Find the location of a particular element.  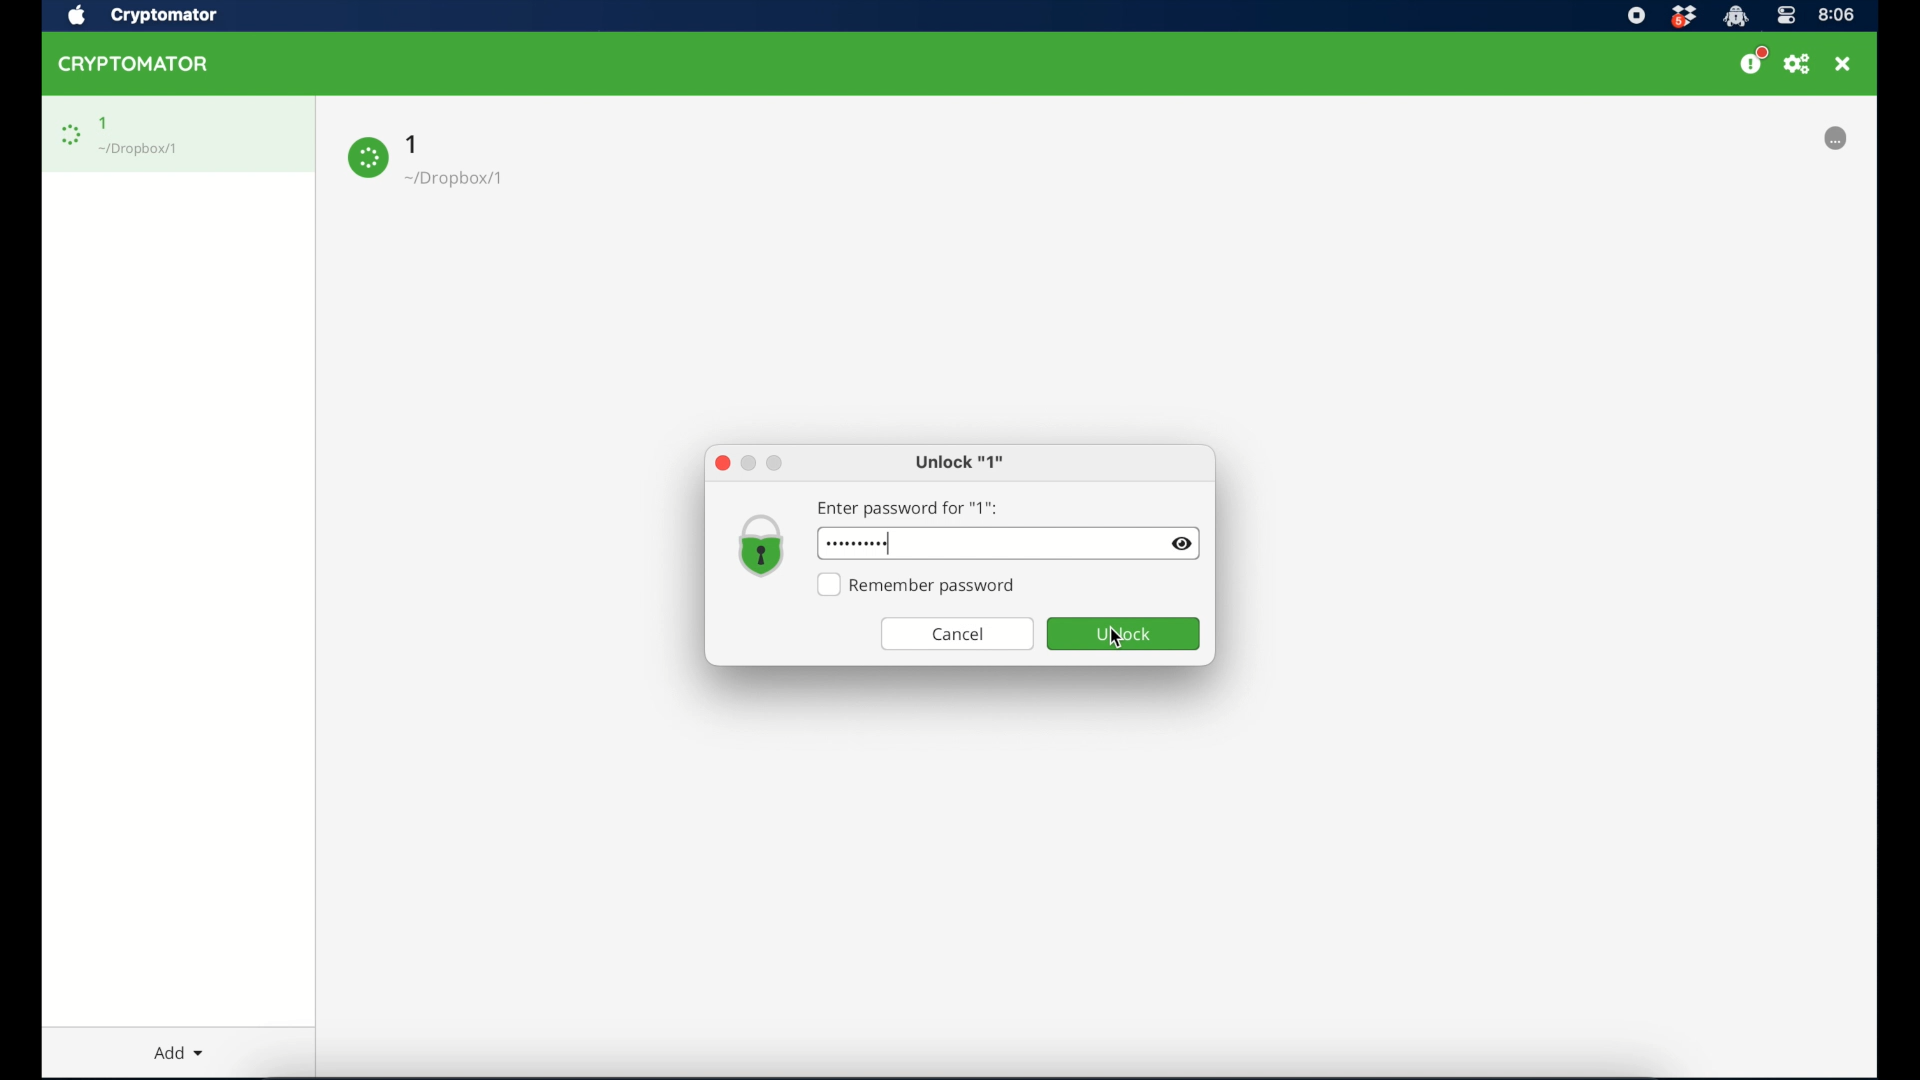

loading is located at coordinates (69, 136).